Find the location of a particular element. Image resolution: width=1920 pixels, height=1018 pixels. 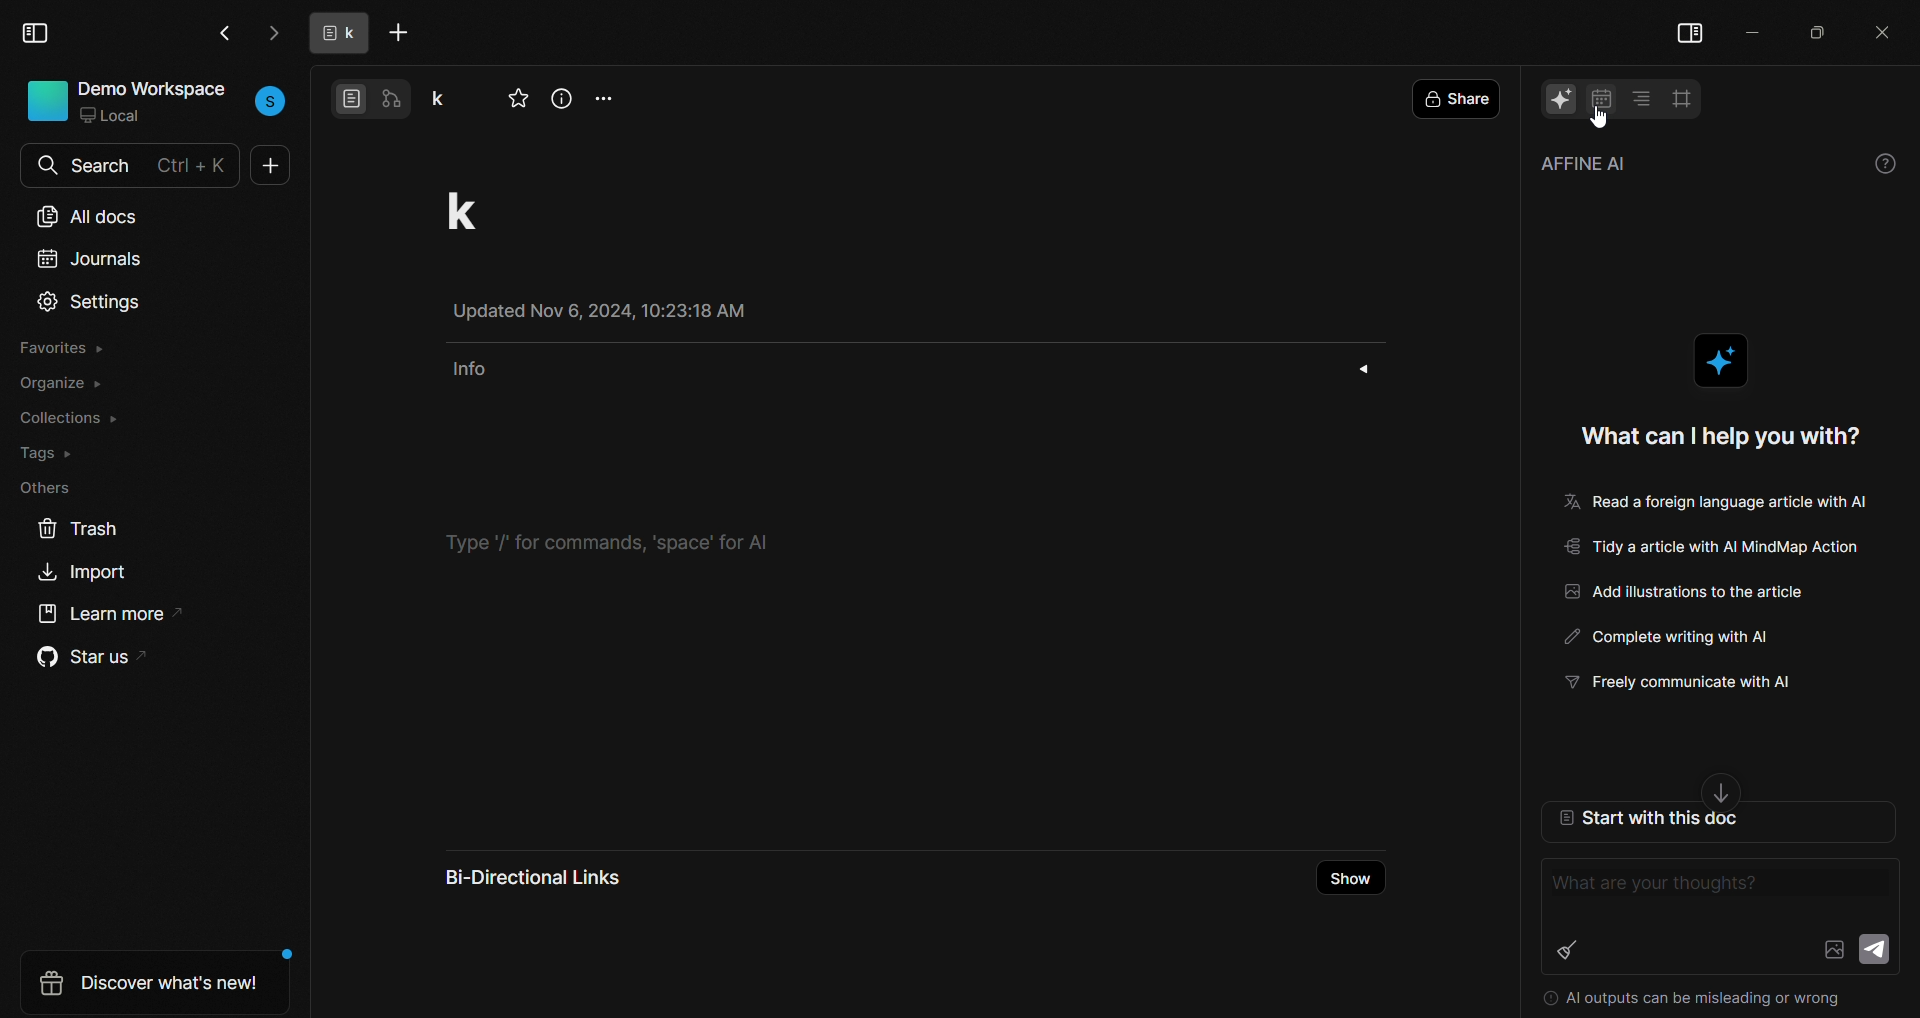

start with this doc is located at coordinates (1675, 823).